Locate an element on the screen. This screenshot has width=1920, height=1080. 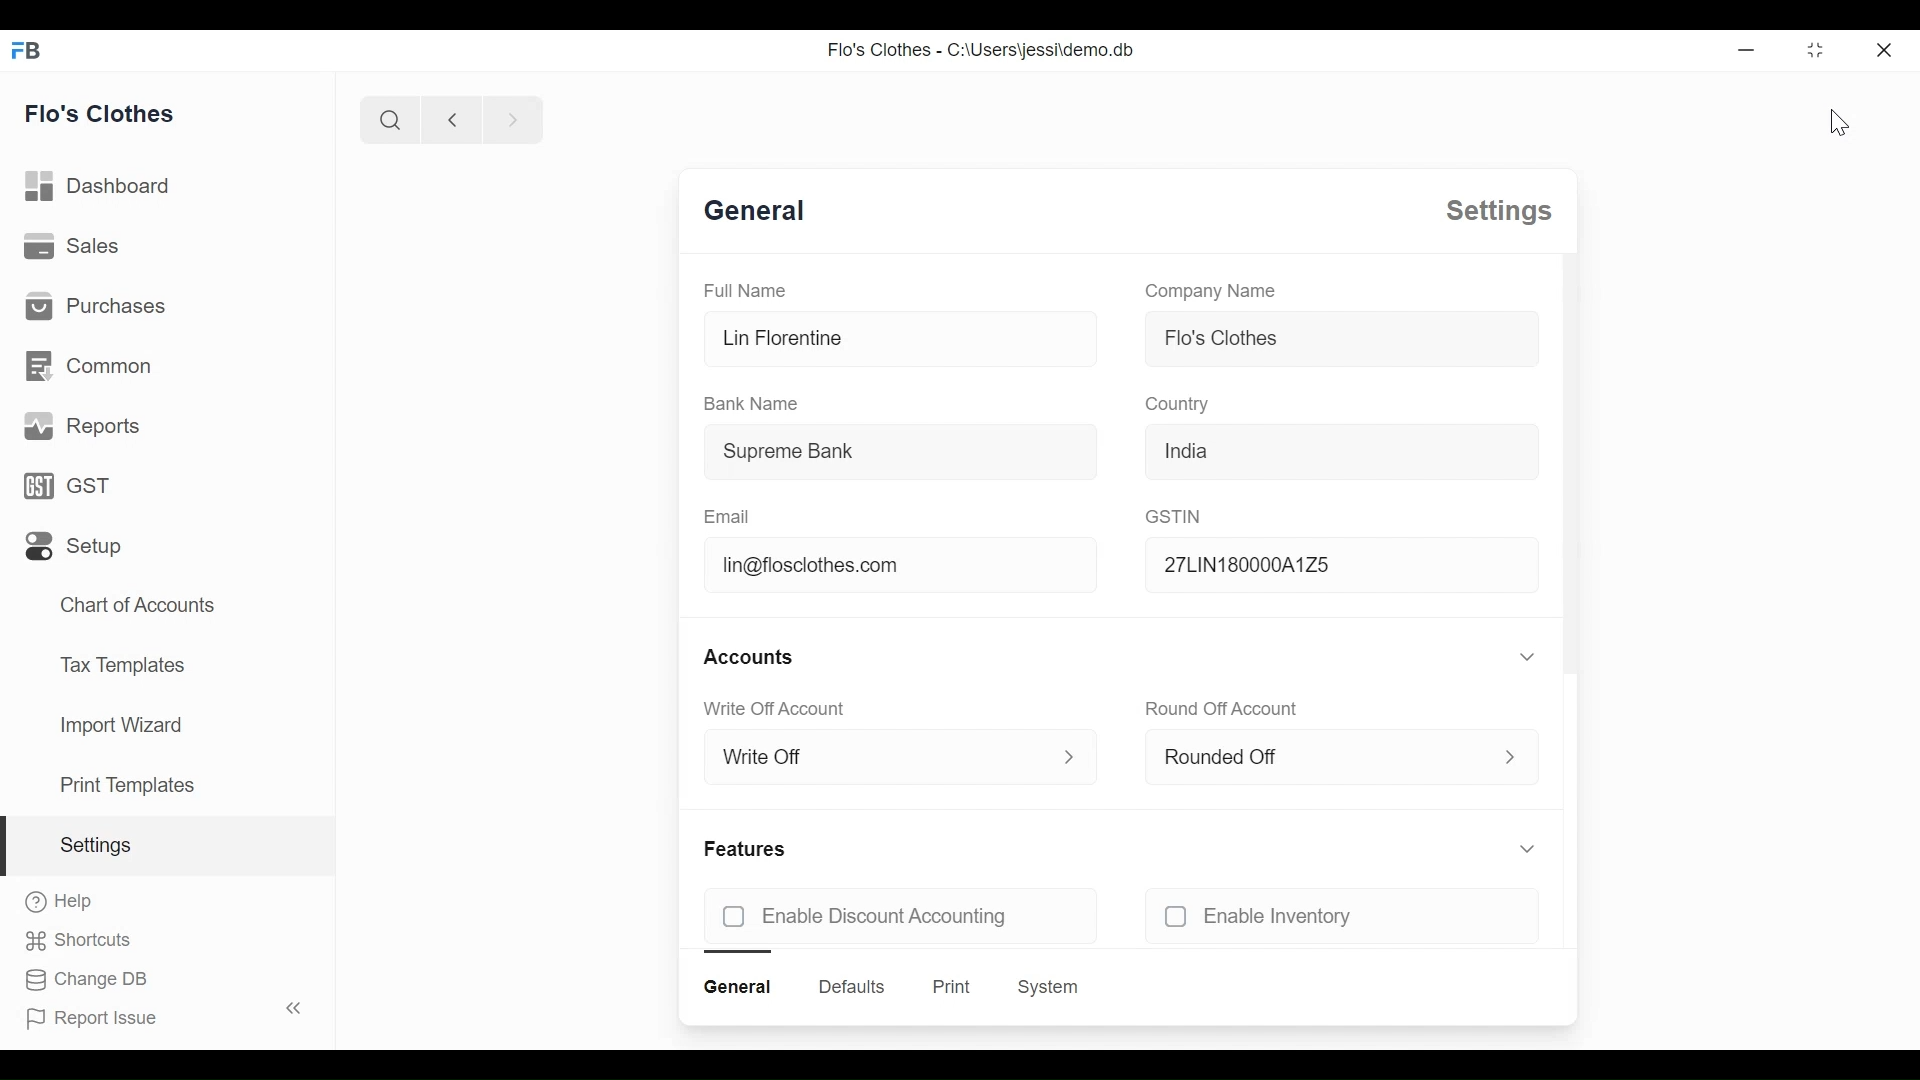
Expand is located at coordinates (1525, 847).